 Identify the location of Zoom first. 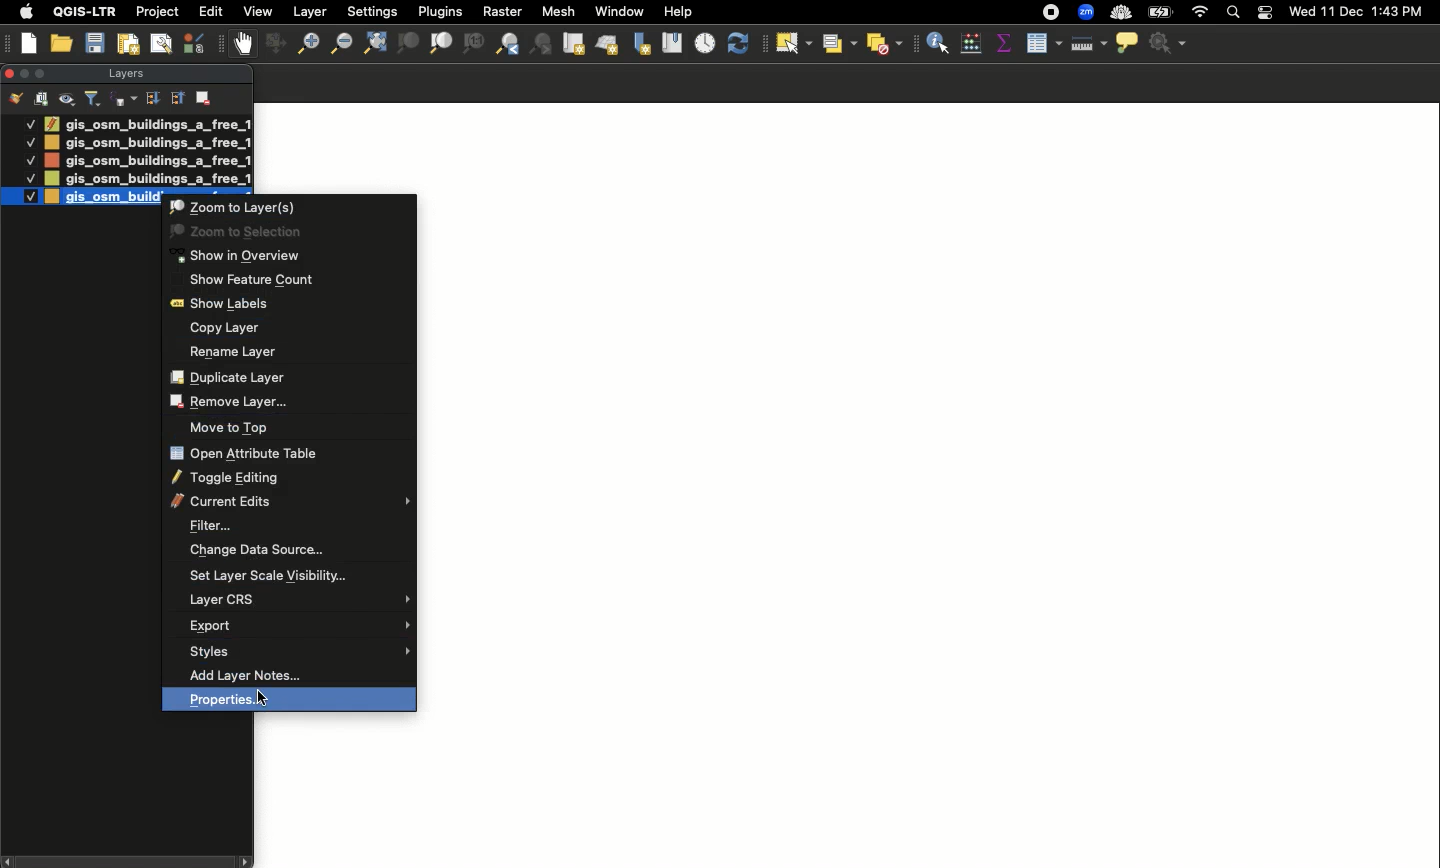
(542, 45).